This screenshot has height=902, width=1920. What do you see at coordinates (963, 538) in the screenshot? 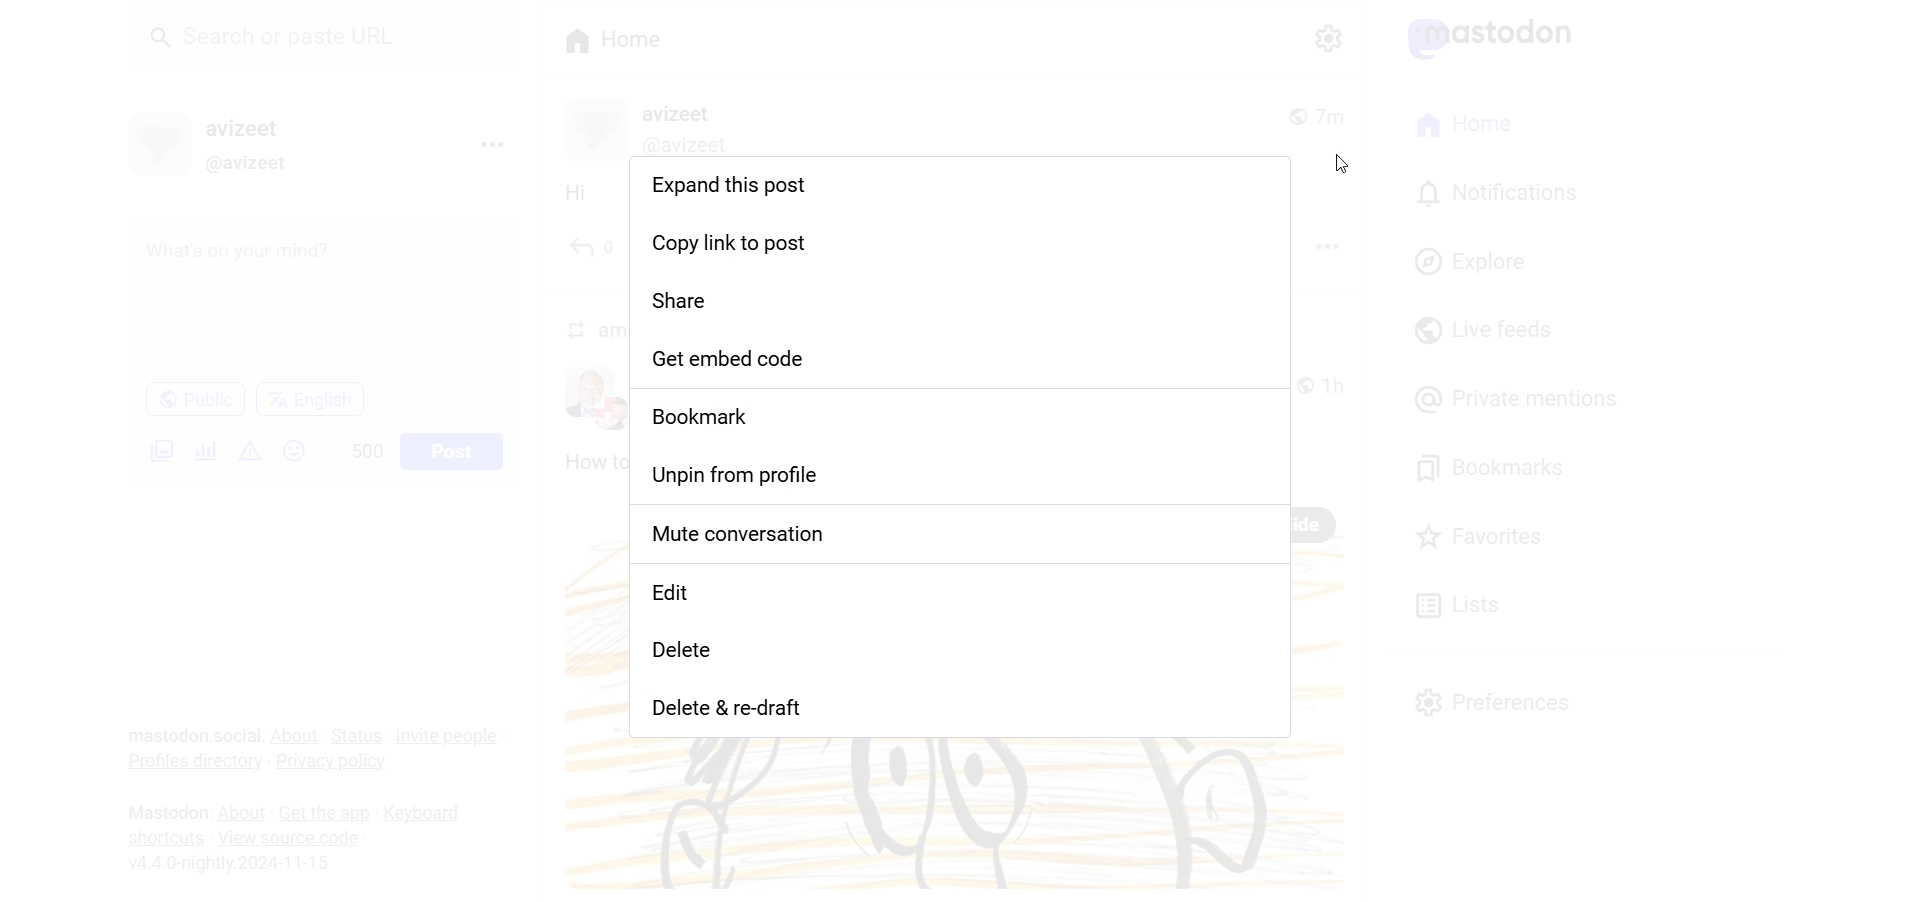
I see `Mute Conversation` at bounding box center [963, 538].